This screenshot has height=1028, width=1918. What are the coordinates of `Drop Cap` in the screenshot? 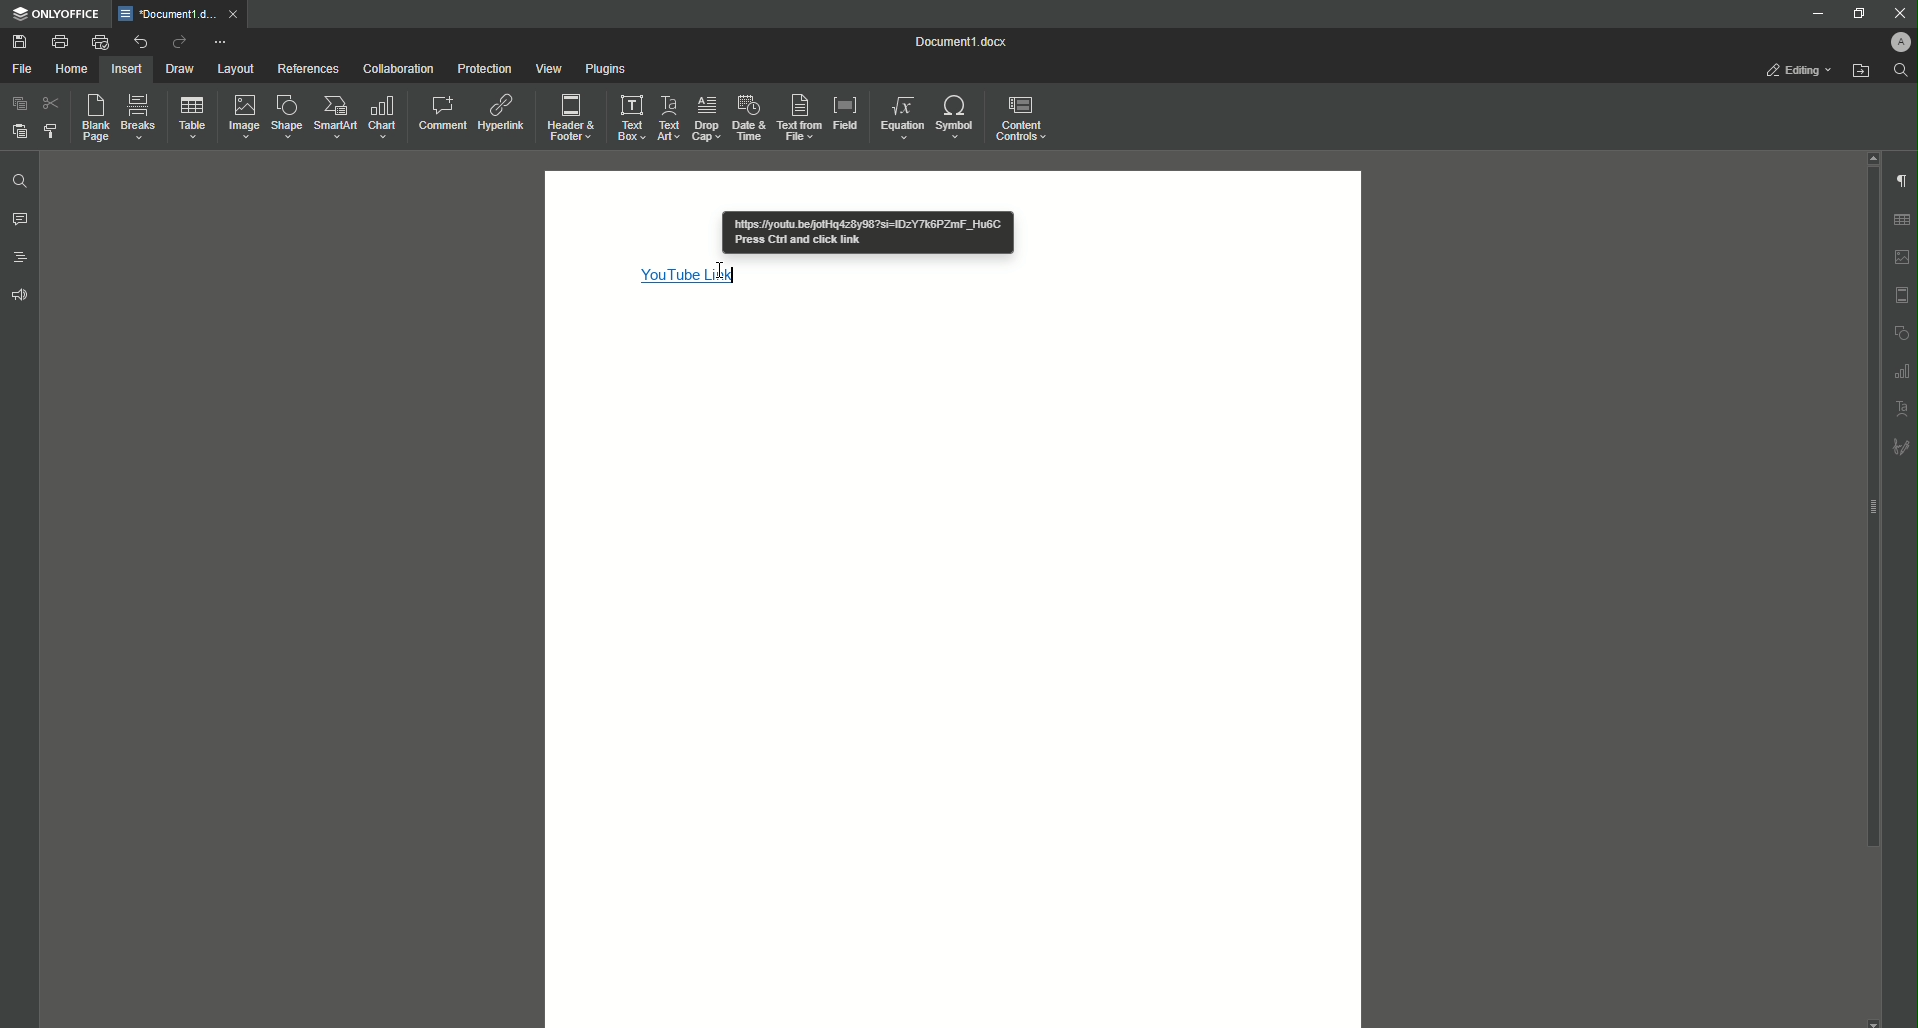 It's located at (706, 117).